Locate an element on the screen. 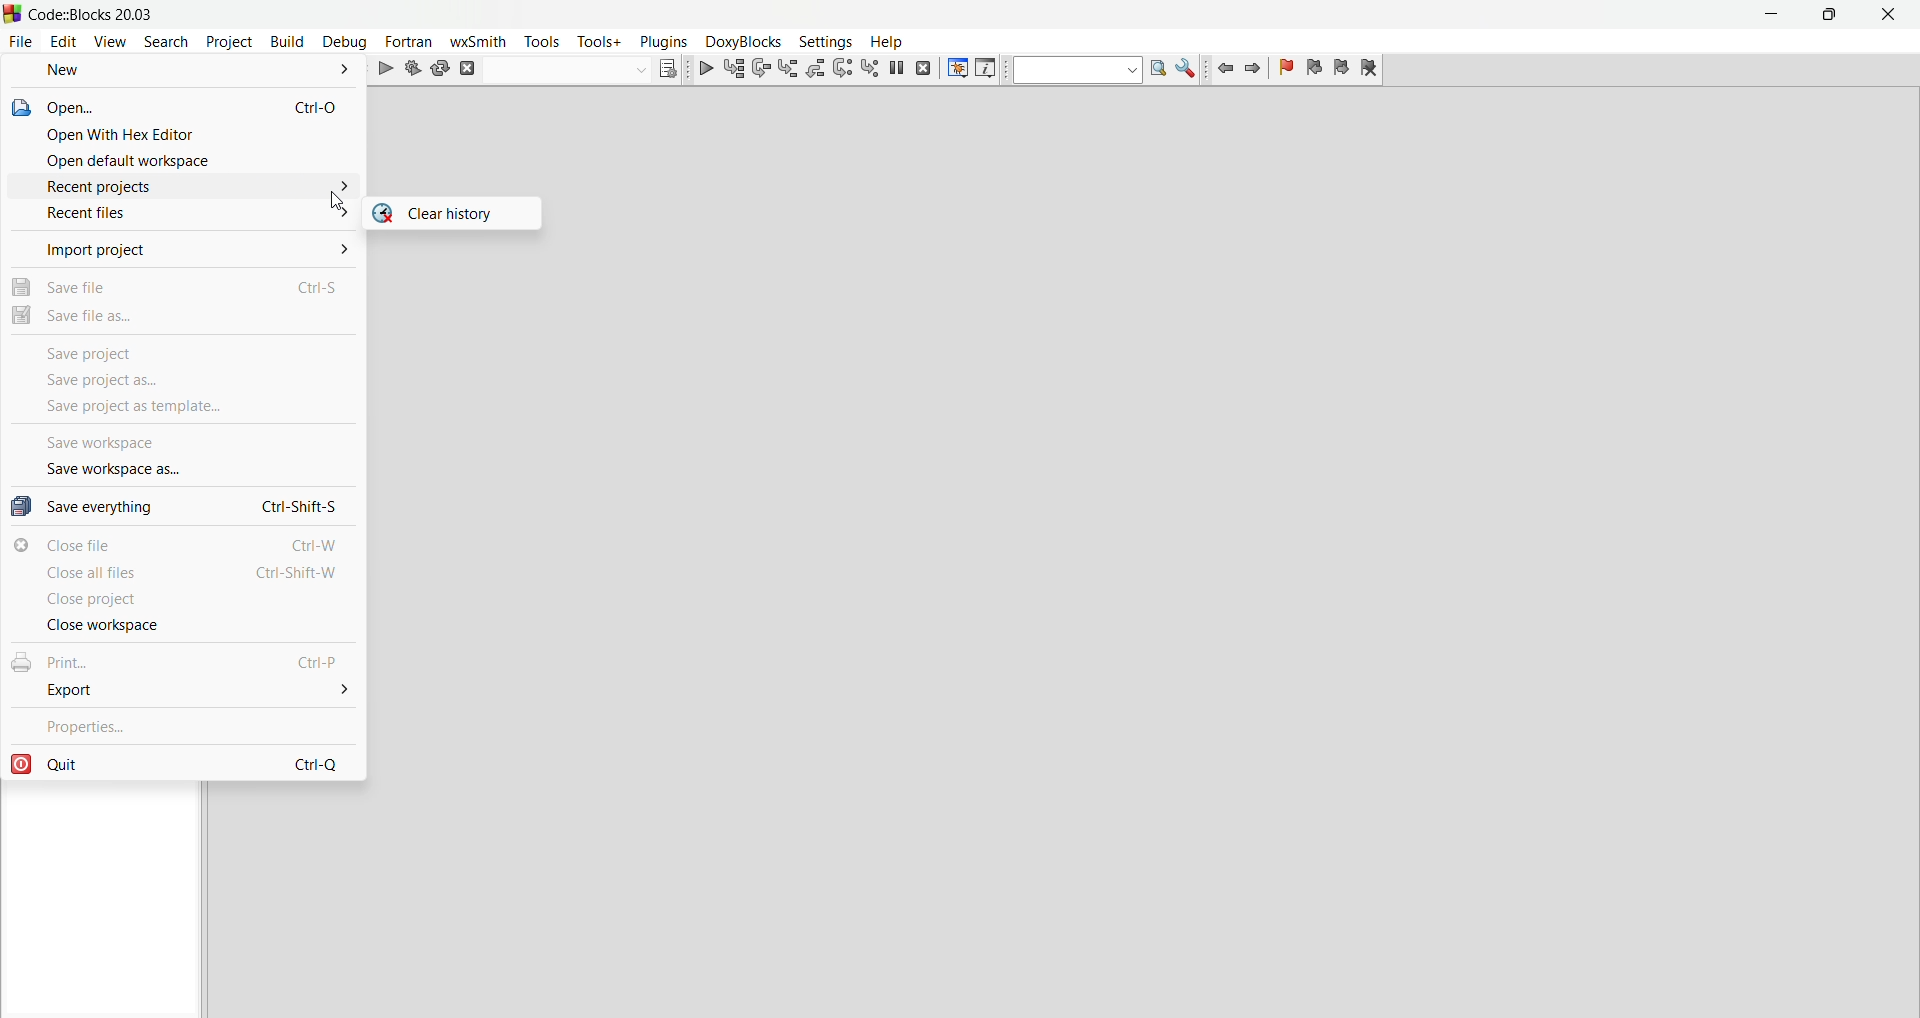  clsoe project is located at coordinates (184, 601).